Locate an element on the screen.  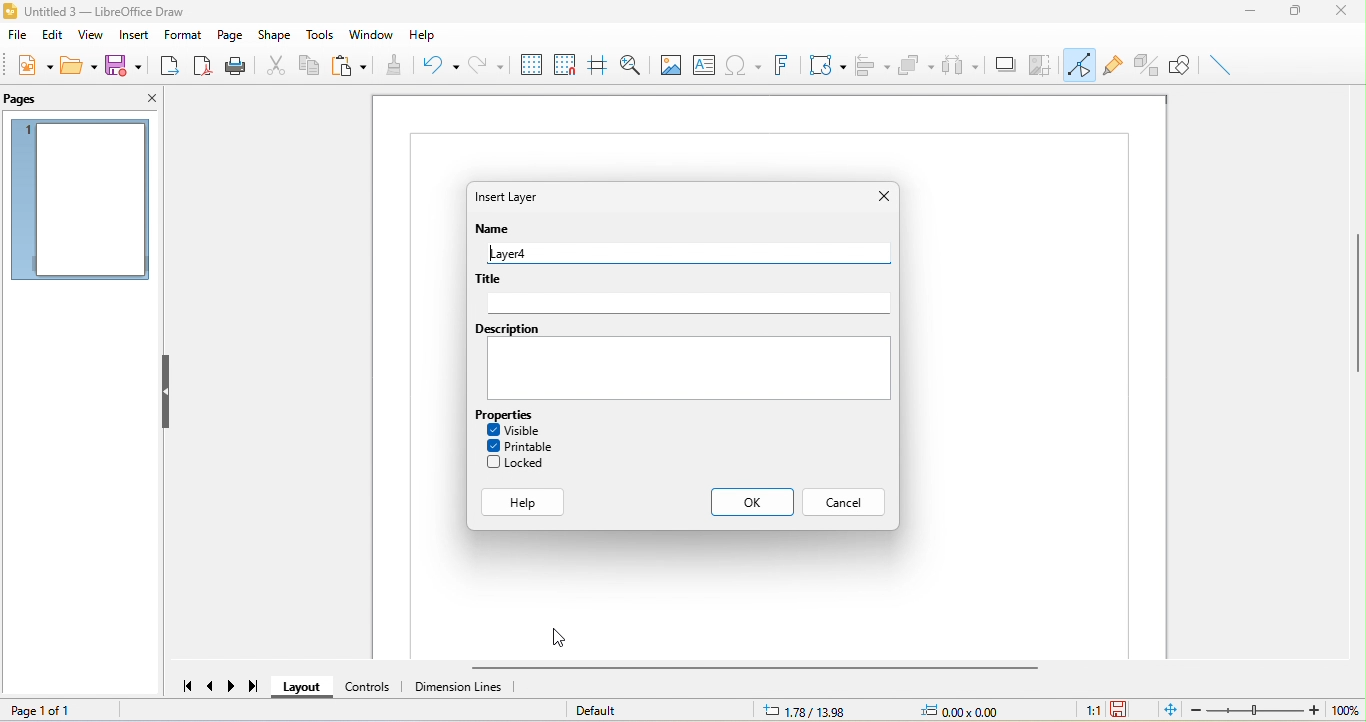
toggle extrusion is located at coordinates (1146, 65).